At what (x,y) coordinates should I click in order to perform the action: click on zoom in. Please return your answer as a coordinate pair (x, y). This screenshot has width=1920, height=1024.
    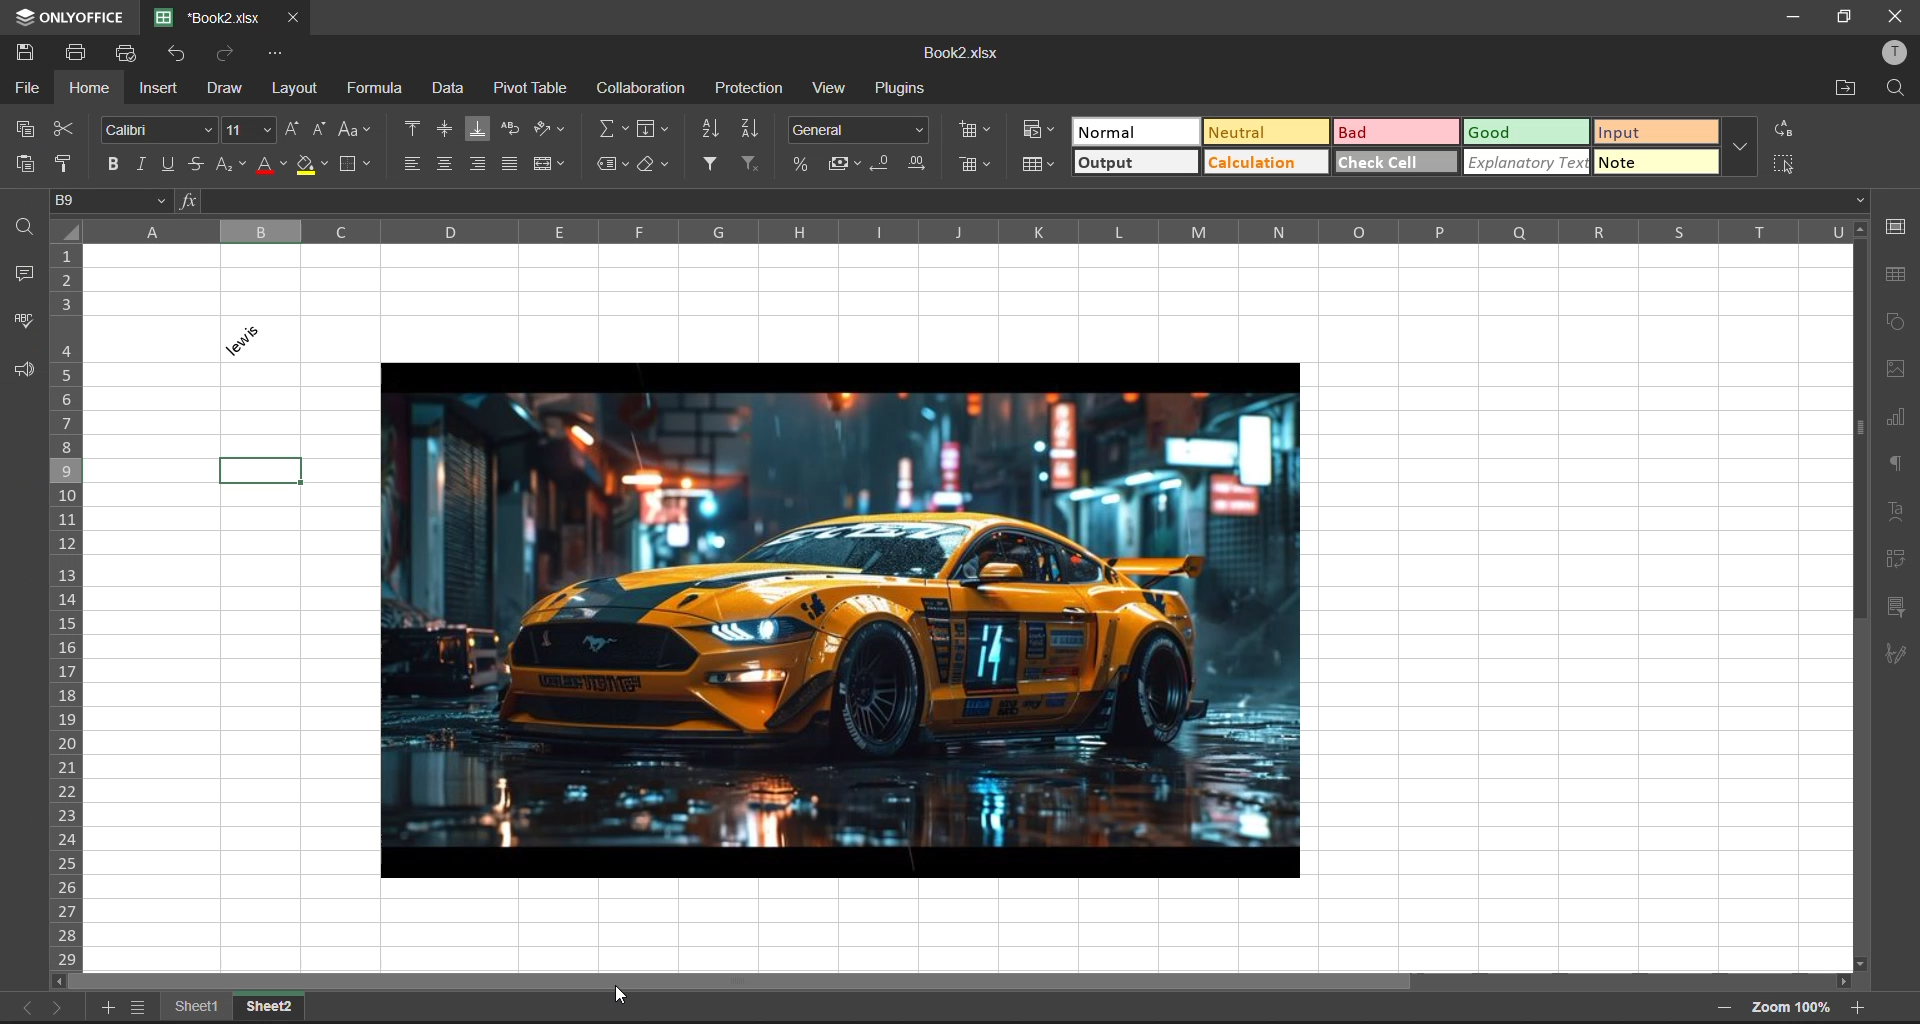
    Looking at the image, I should click on (1855, 1010).